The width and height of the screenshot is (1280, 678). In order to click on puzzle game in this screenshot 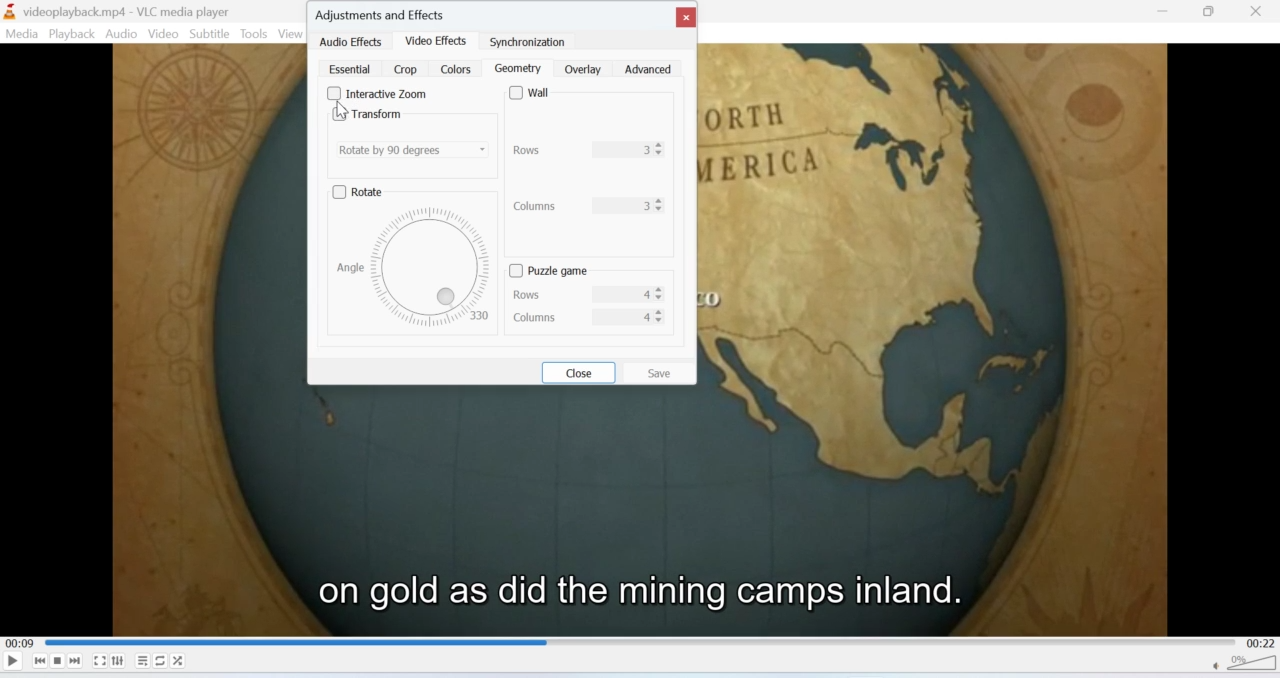, I will do `click(556, 271)`.